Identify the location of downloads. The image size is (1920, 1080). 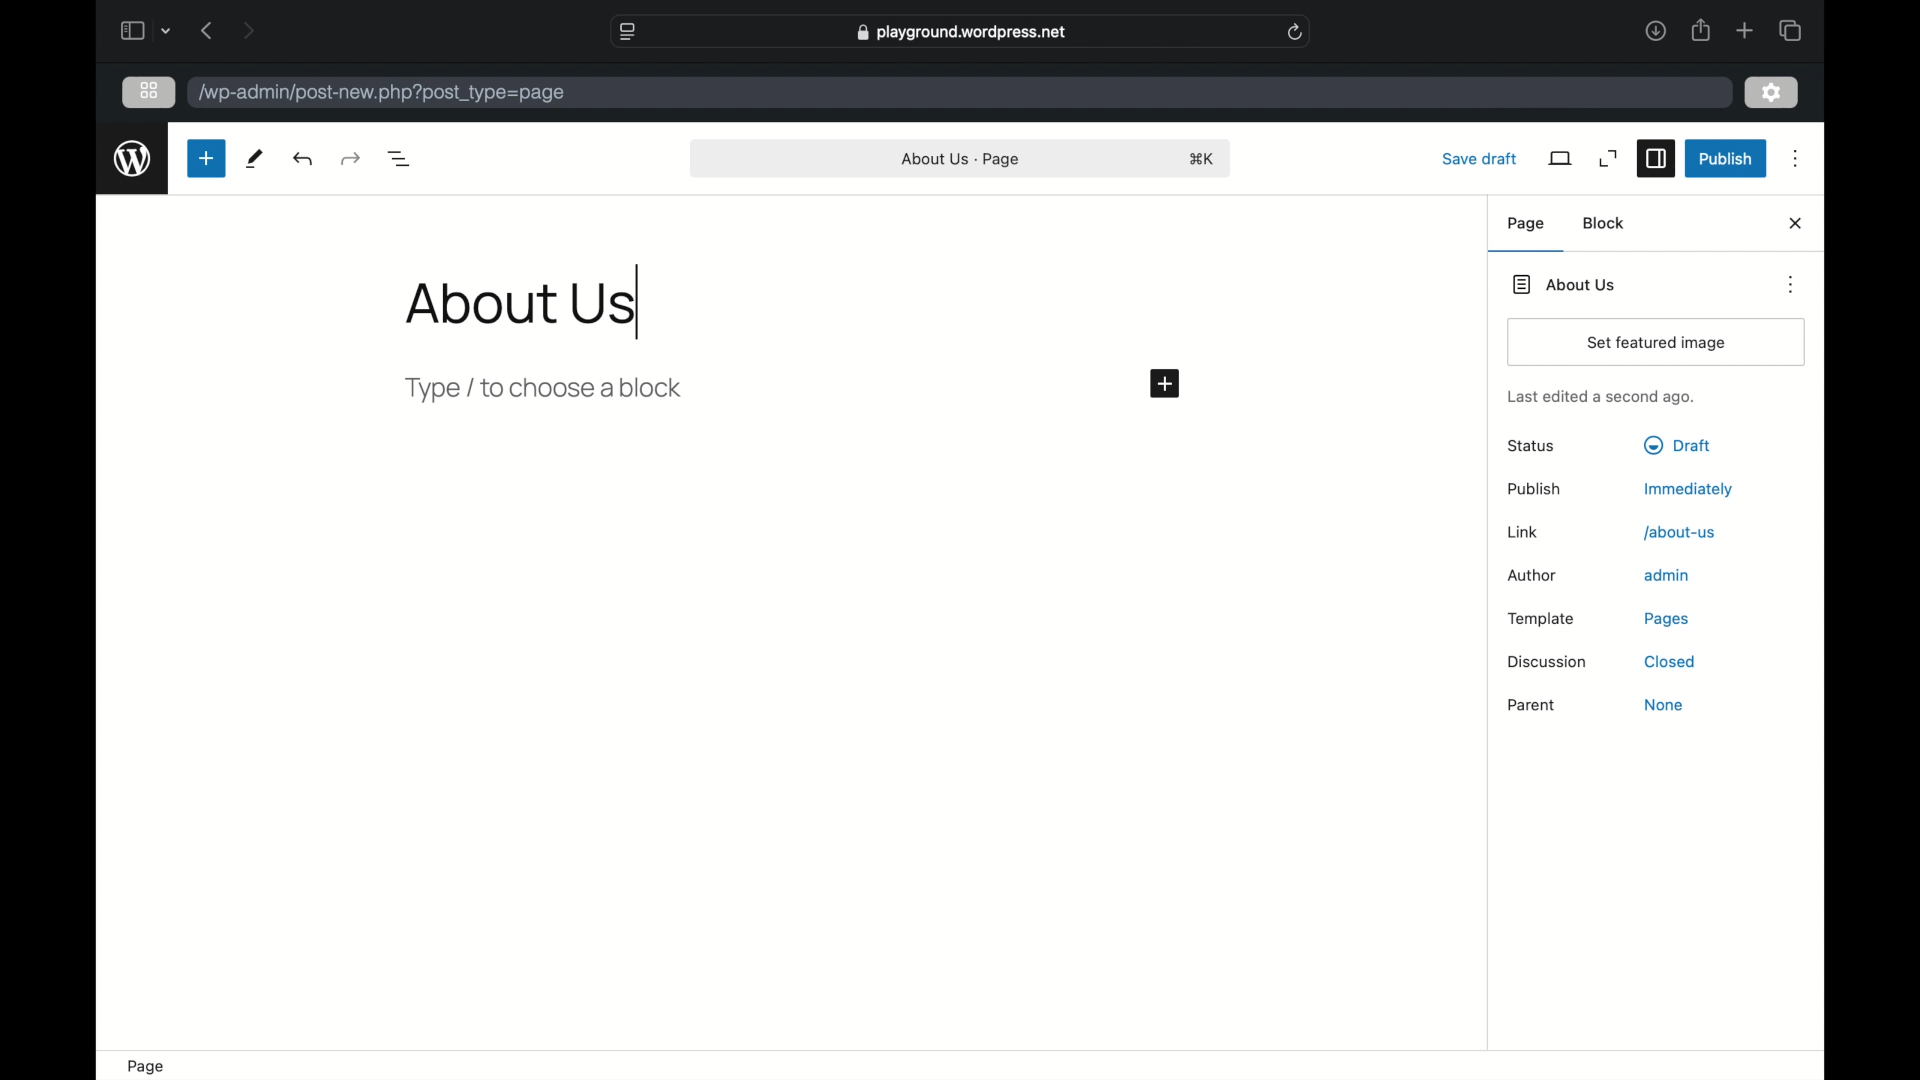
(1656, 32).